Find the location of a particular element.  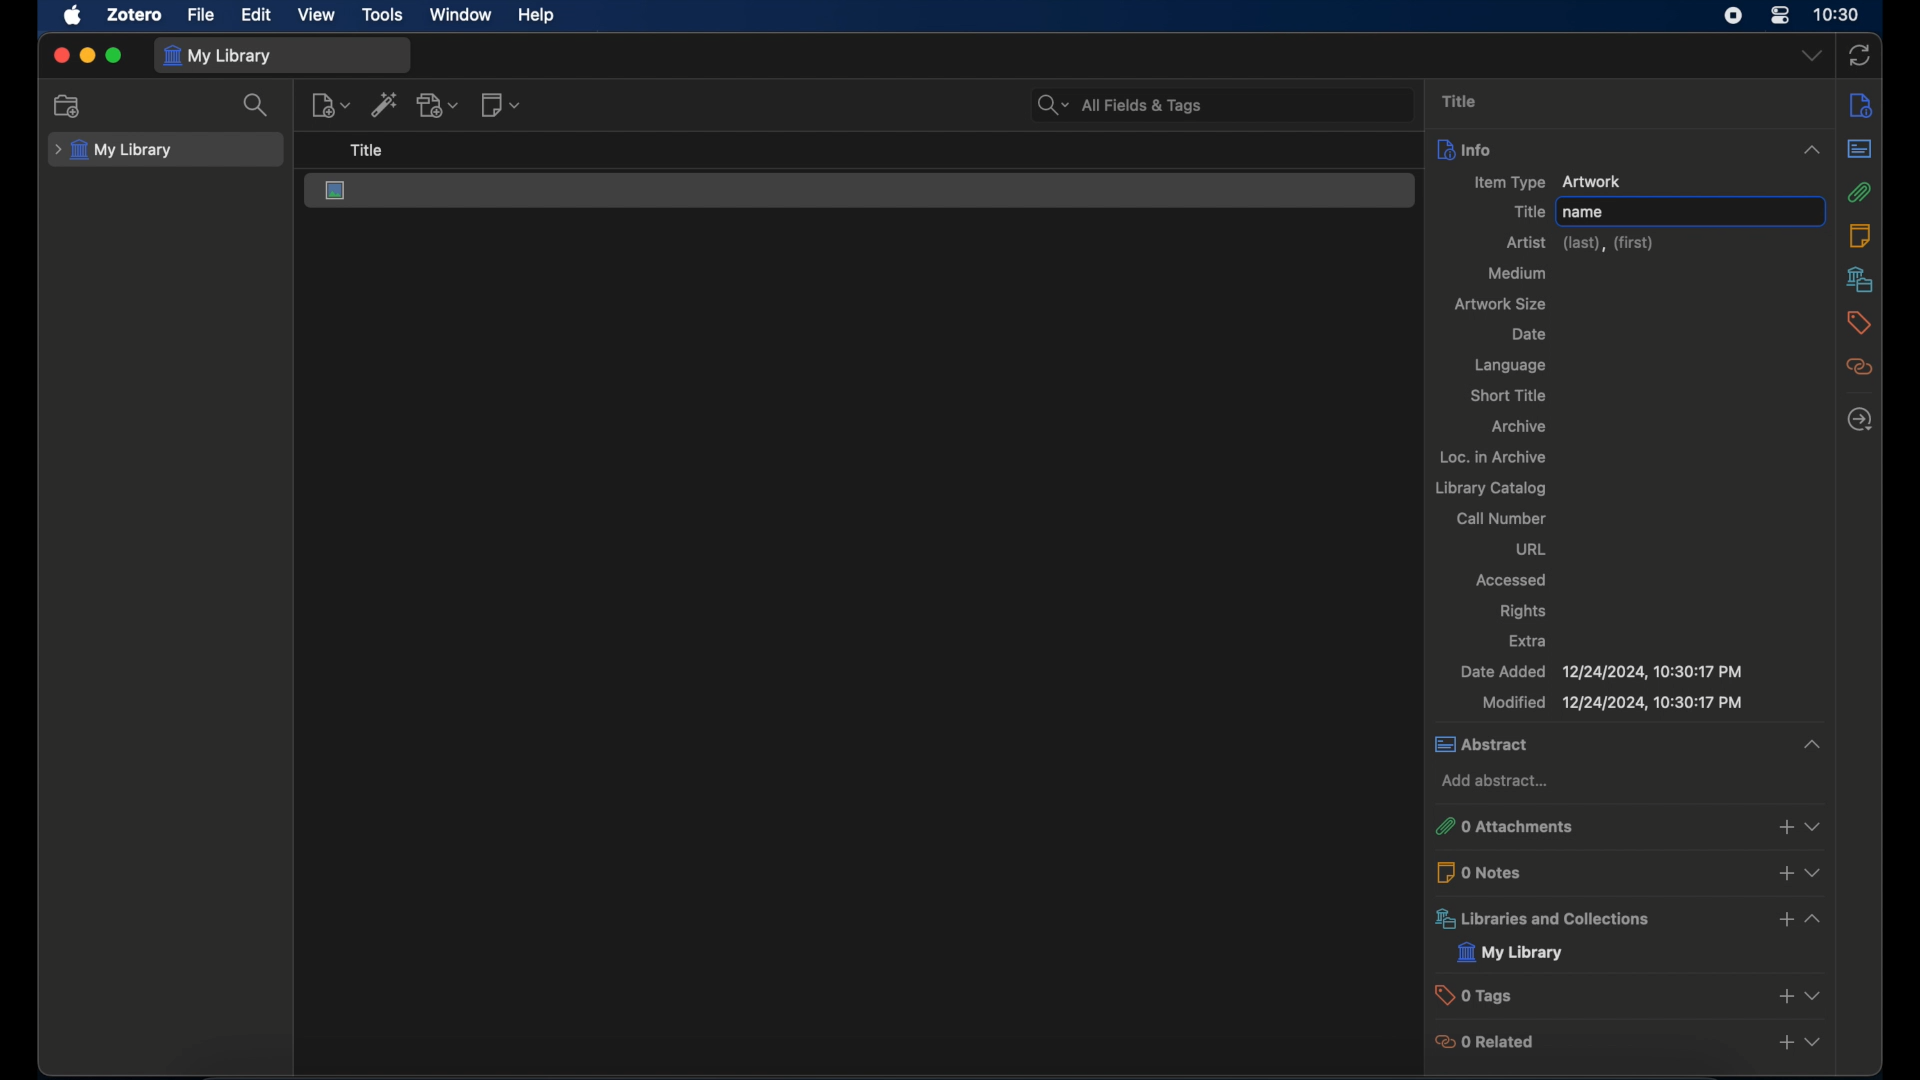

maximize is located at coordinates (114, 55).